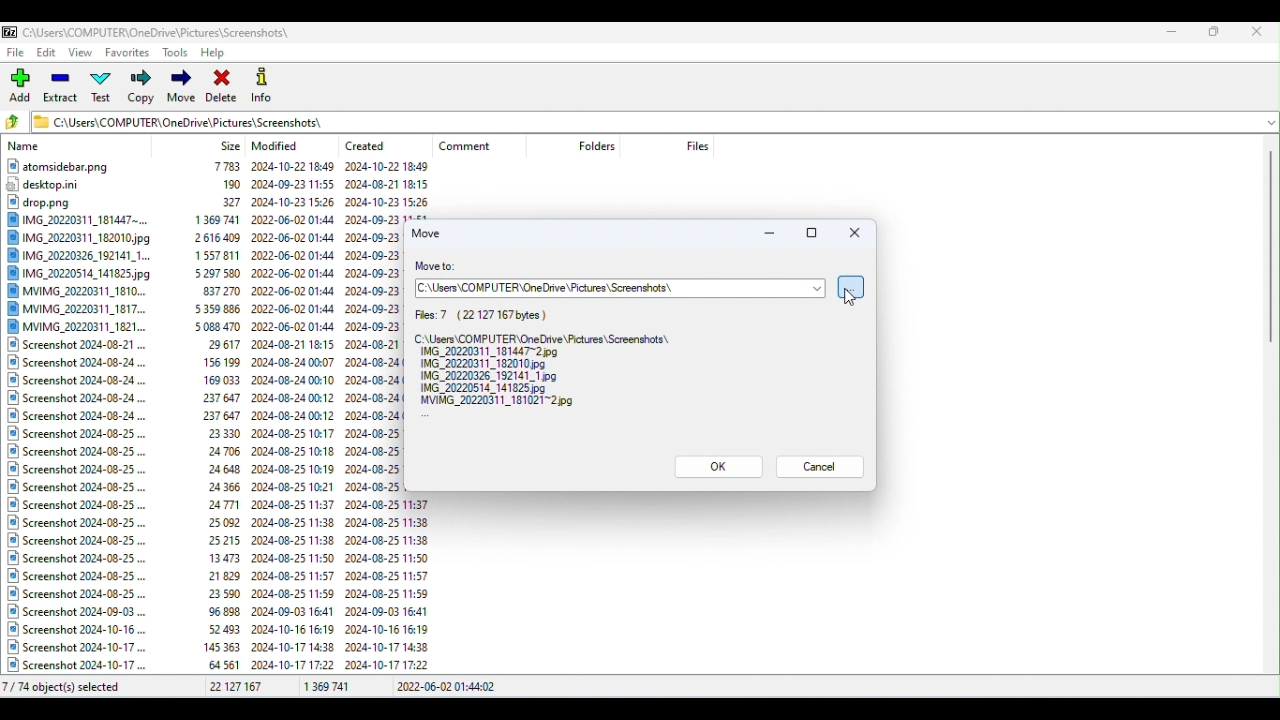 This screenshot has width=1280, height=720. What do you see at coordinates (1259, 31) in the screenshot?
I see `Close` at bounding box center [1259, 31].